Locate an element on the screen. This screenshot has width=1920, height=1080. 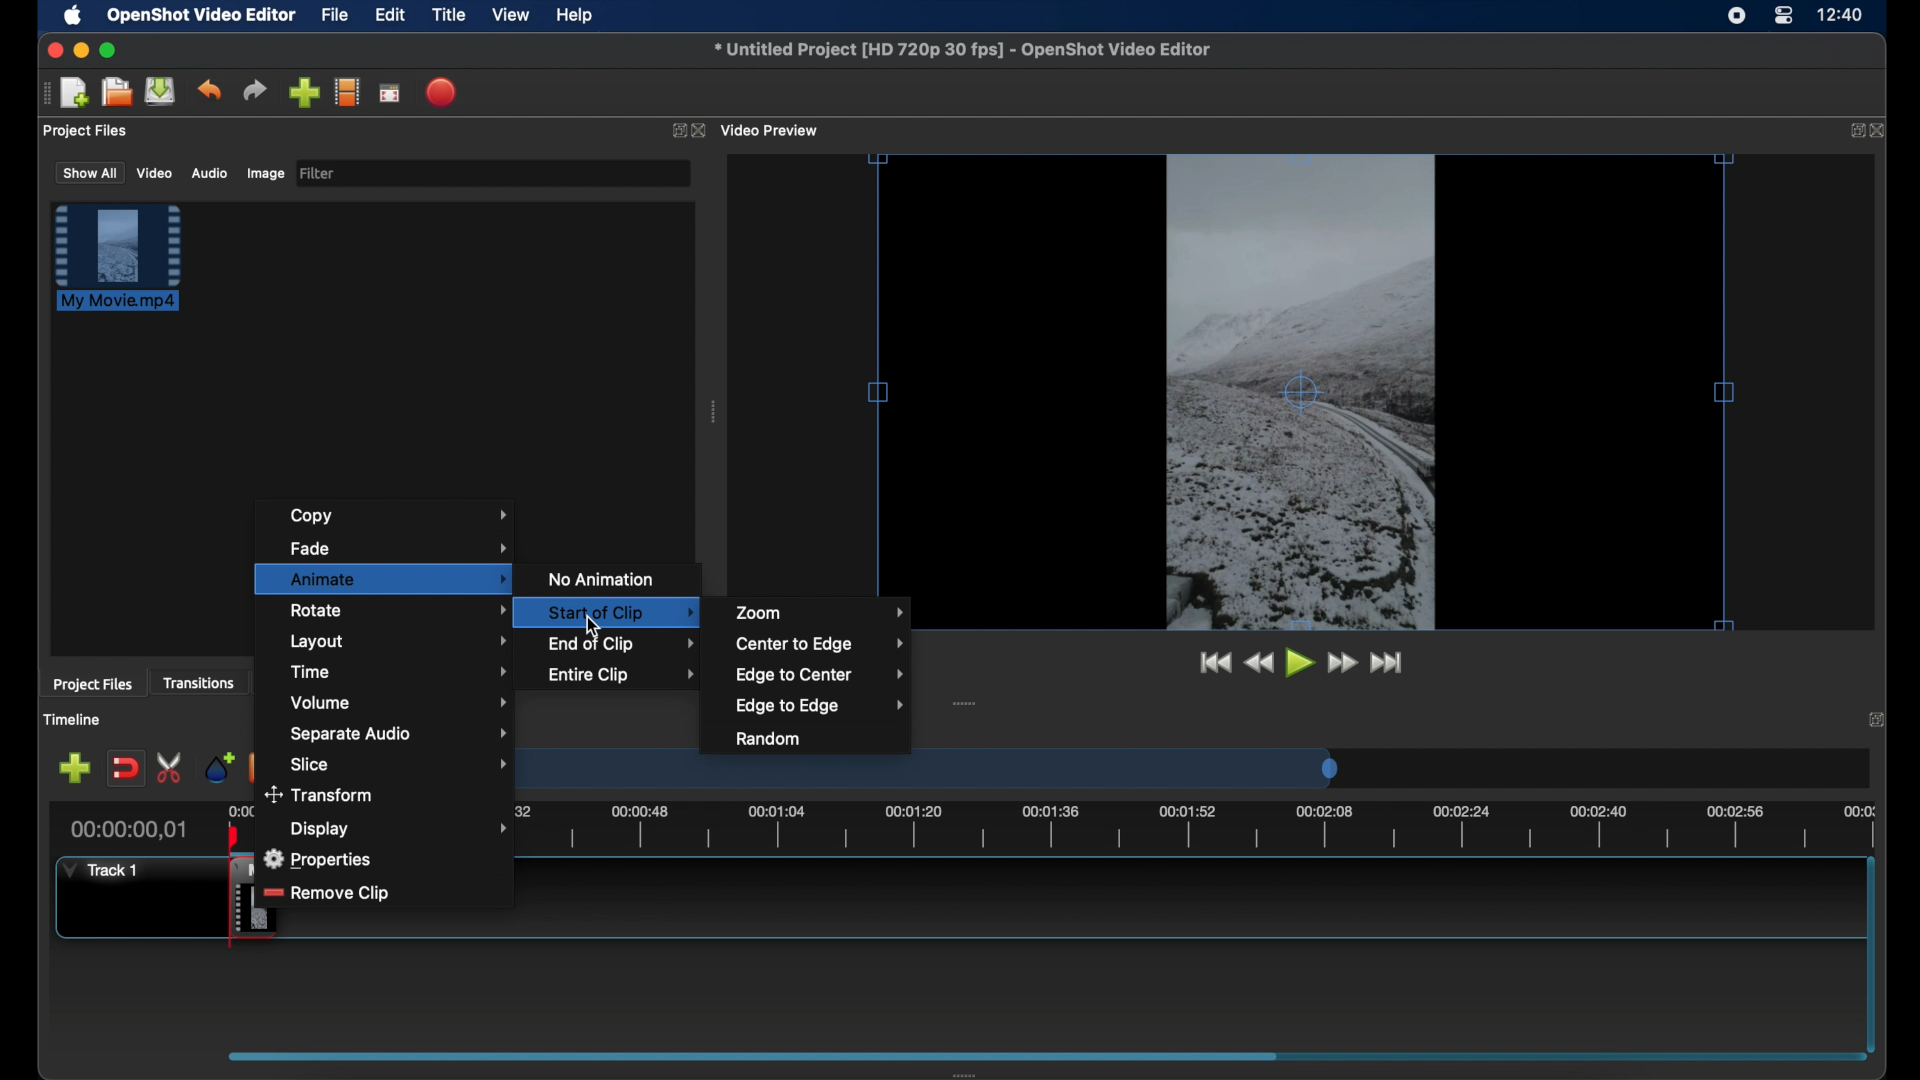
drag handle is located at coordinates (714, 414).